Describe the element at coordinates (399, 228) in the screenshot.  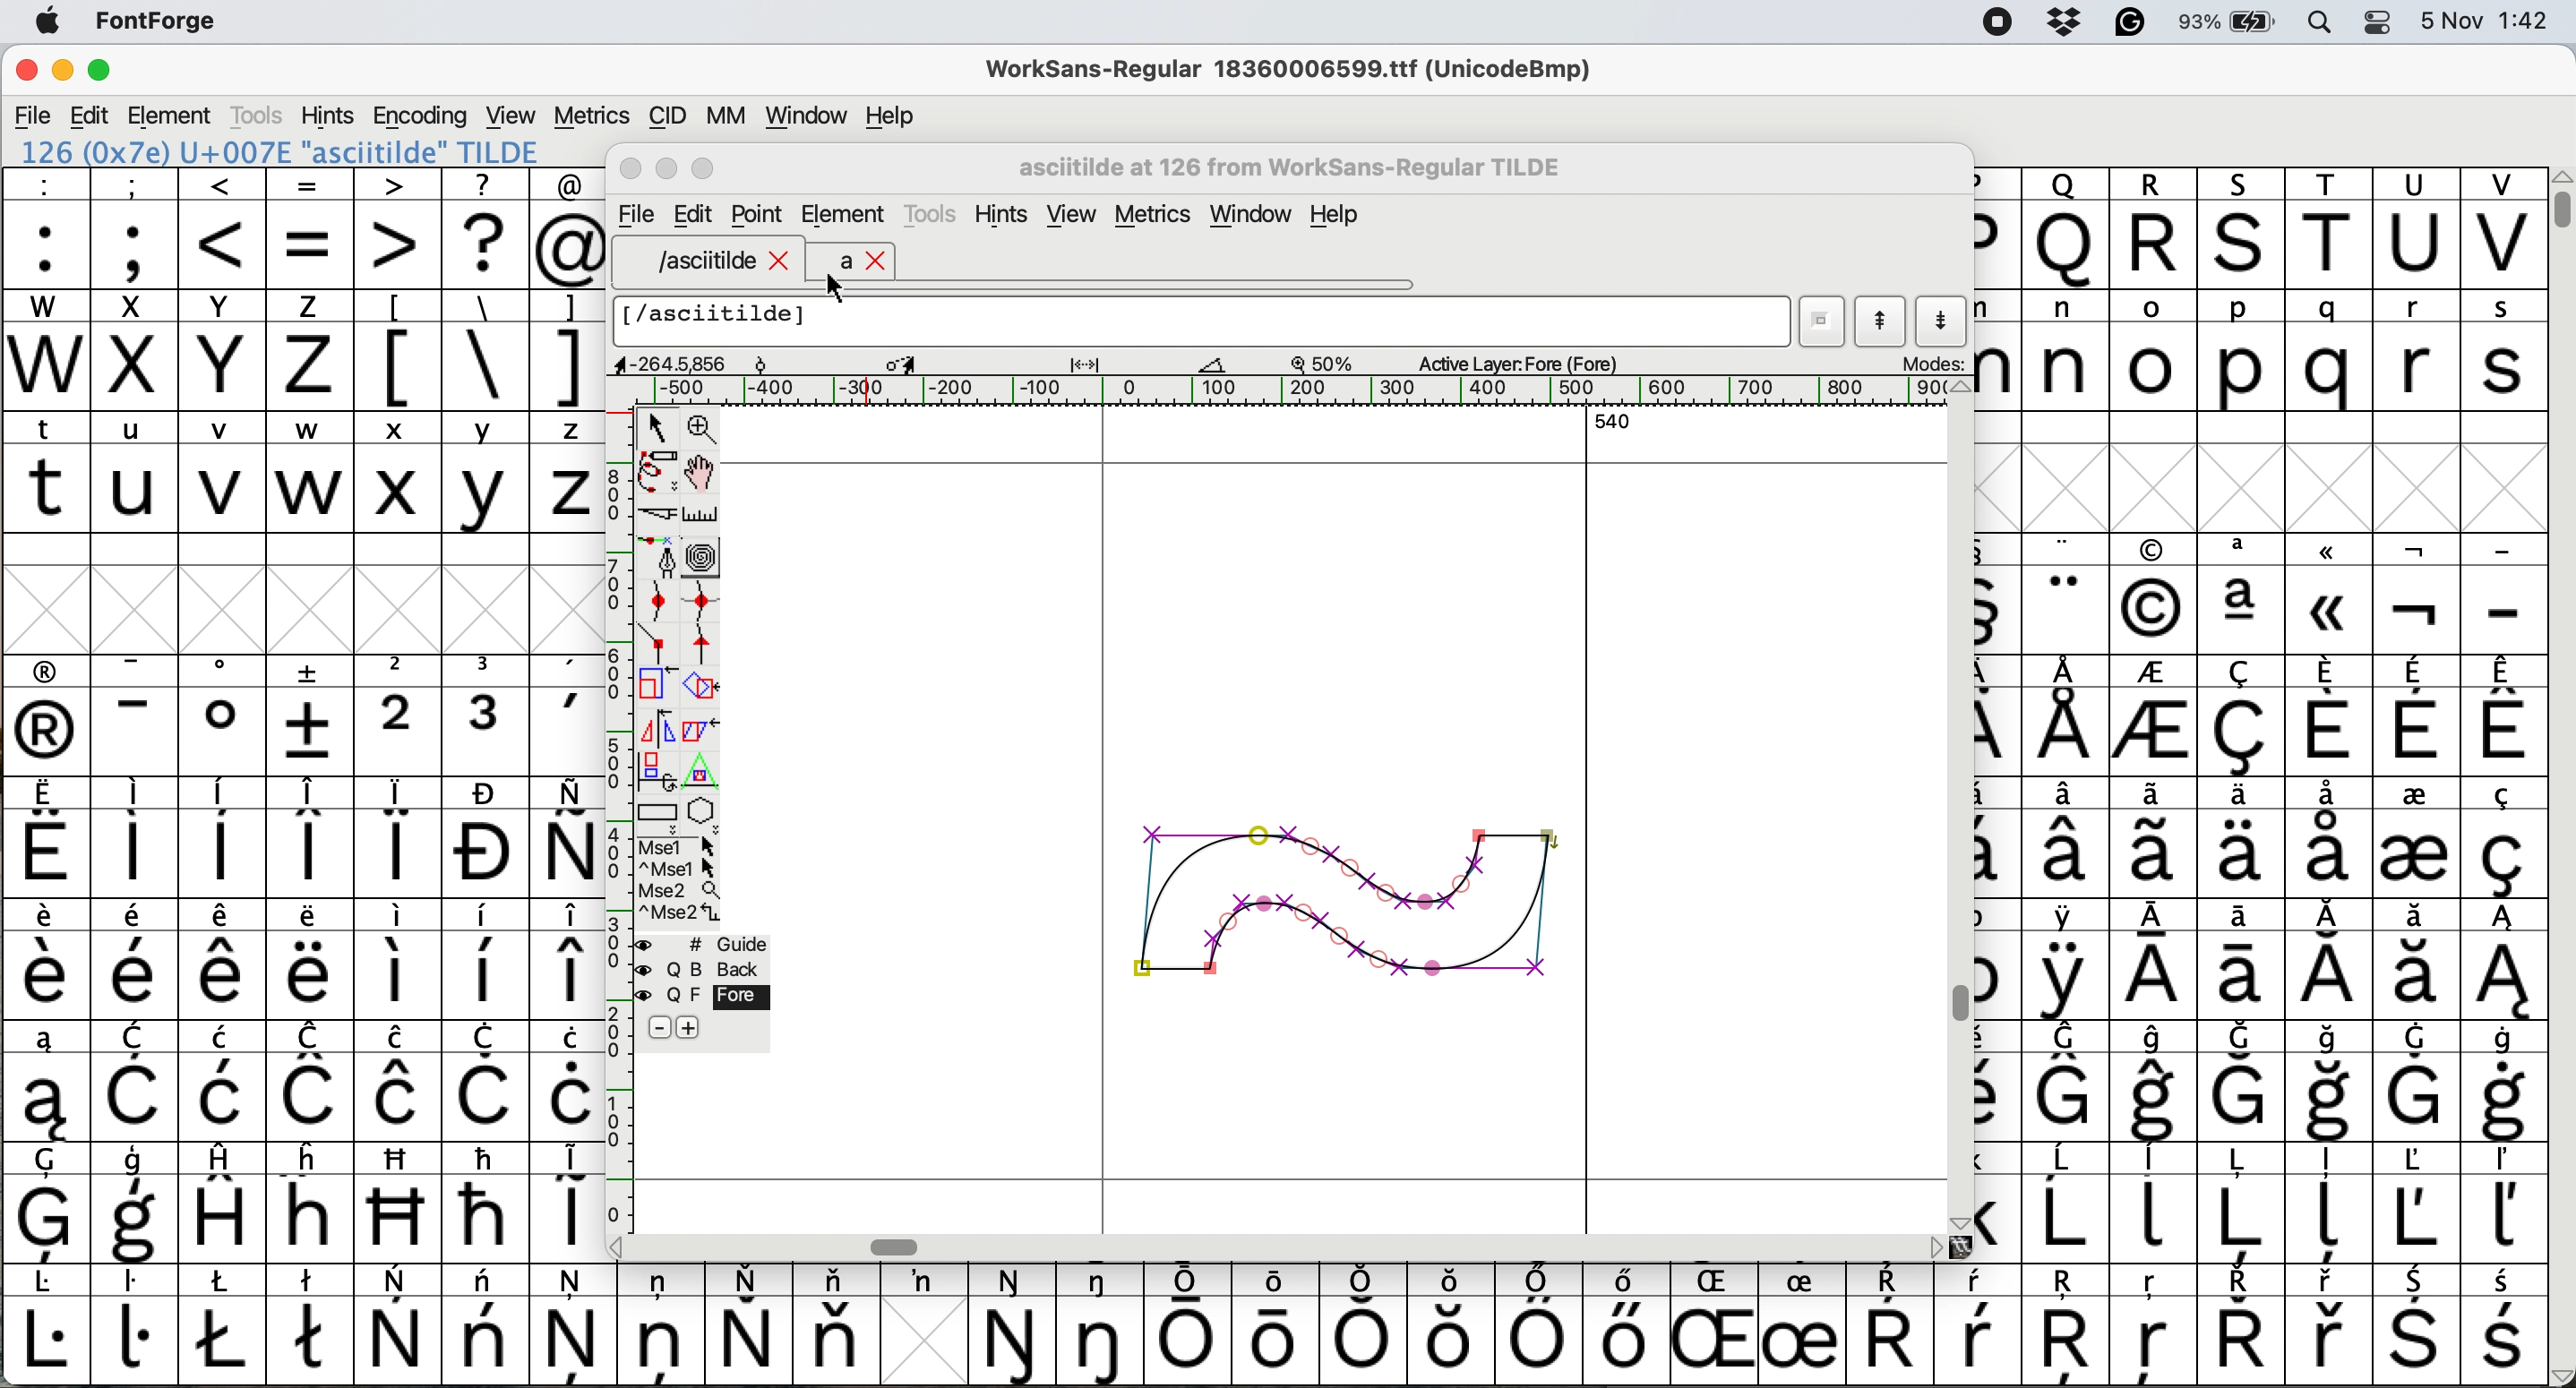
I see `>` at that location.